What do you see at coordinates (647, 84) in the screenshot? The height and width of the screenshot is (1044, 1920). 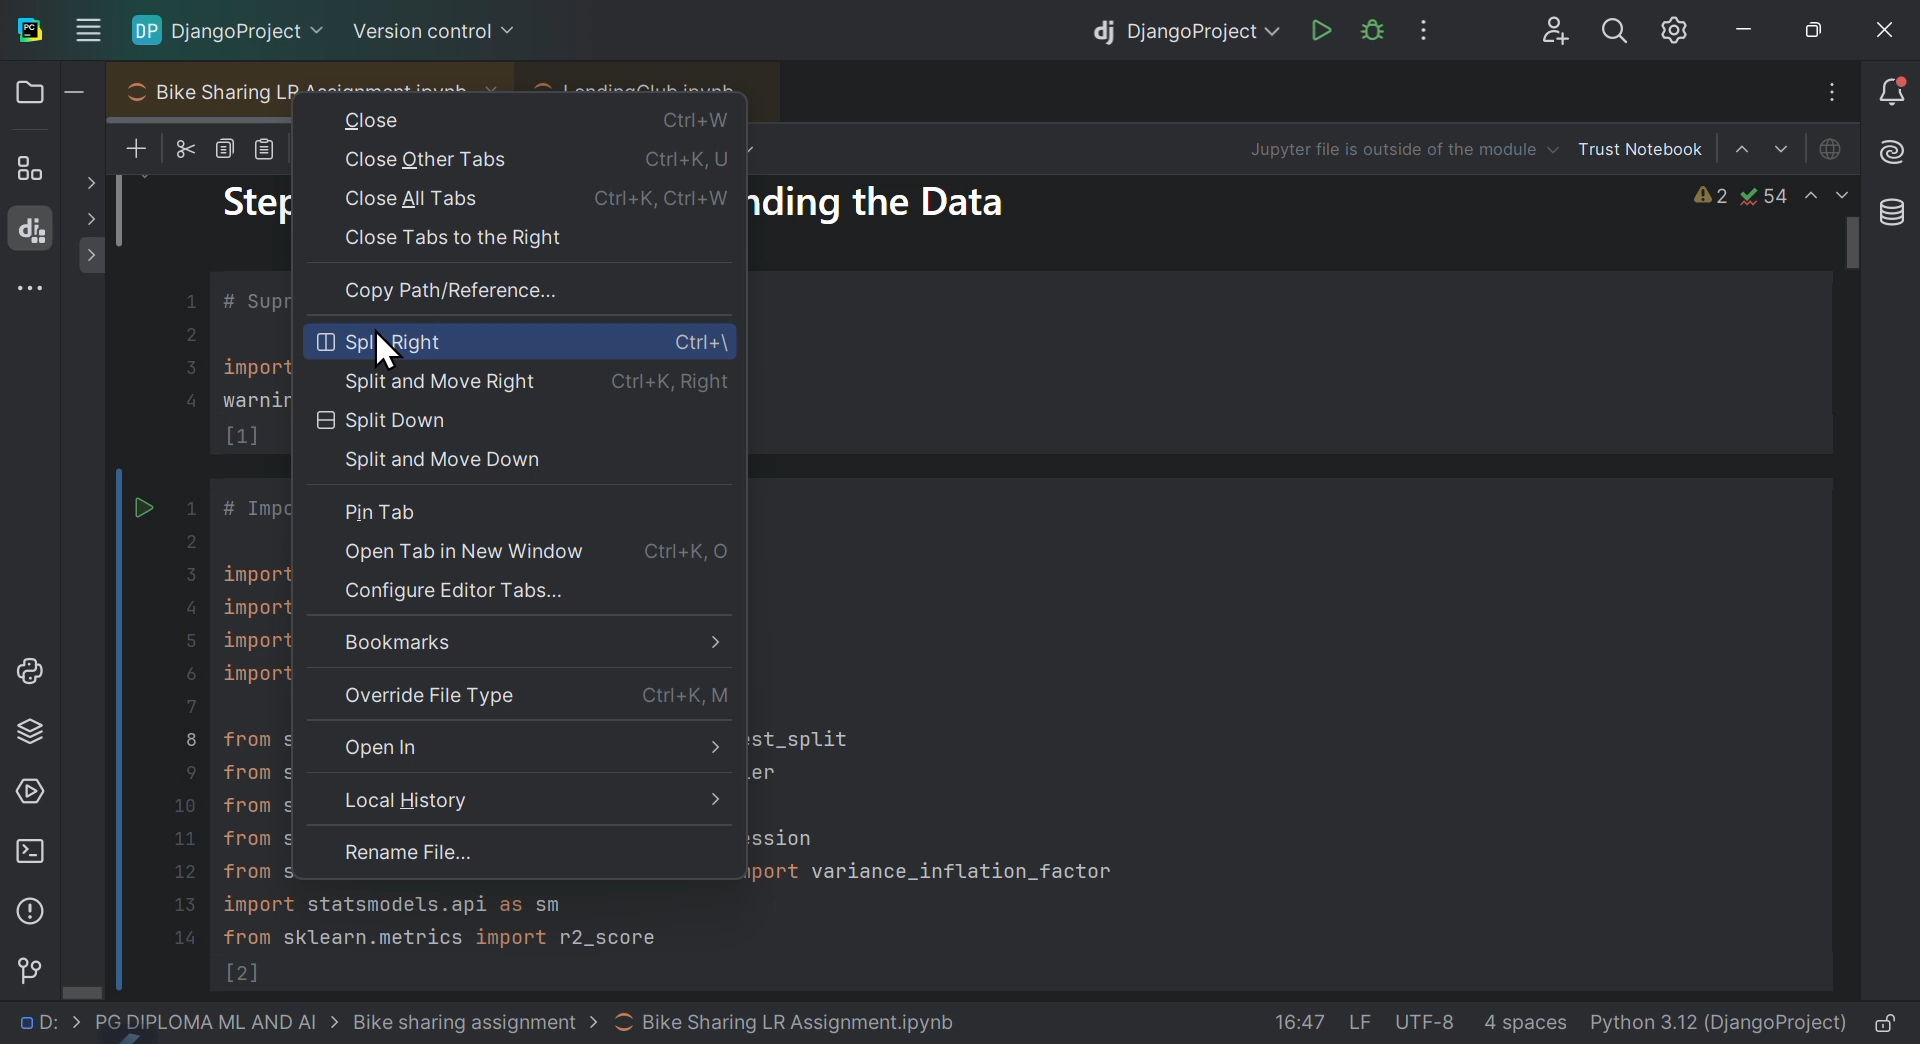 I see `LendingClub.ipynb` at bounding box center [647, 84].